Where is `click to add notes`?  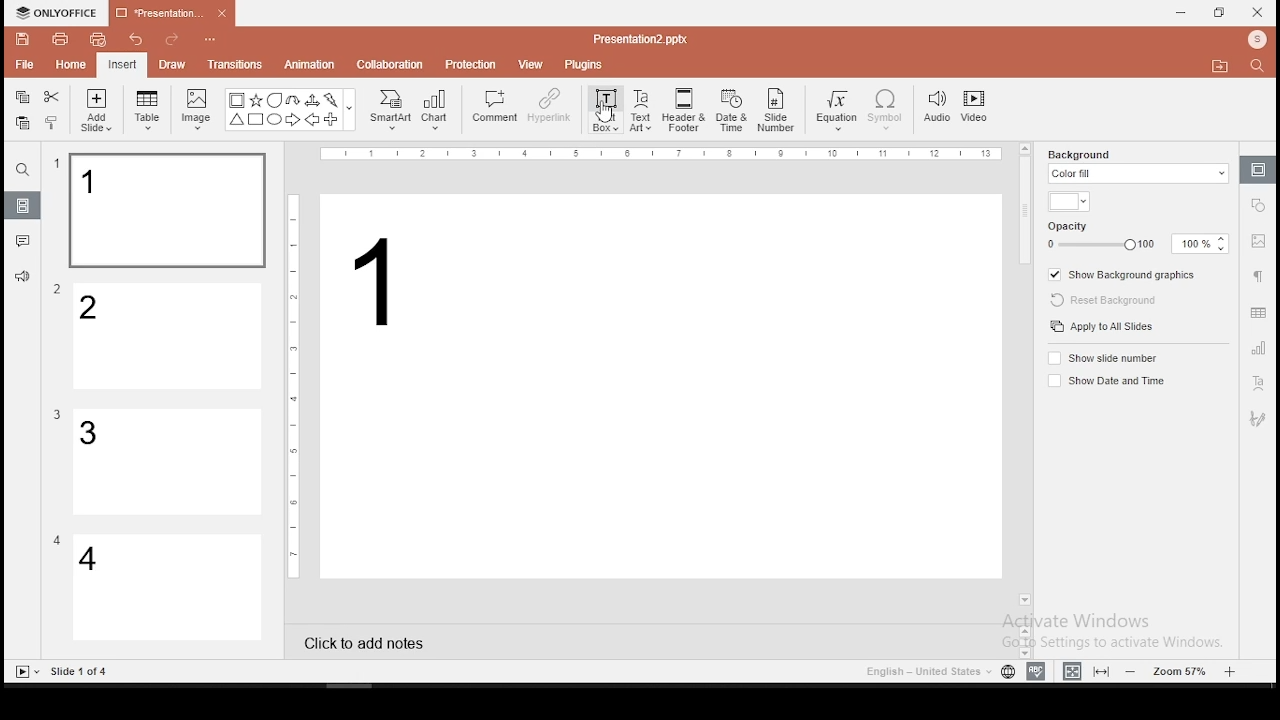 click to add notes is located at coordinates (370, 641).